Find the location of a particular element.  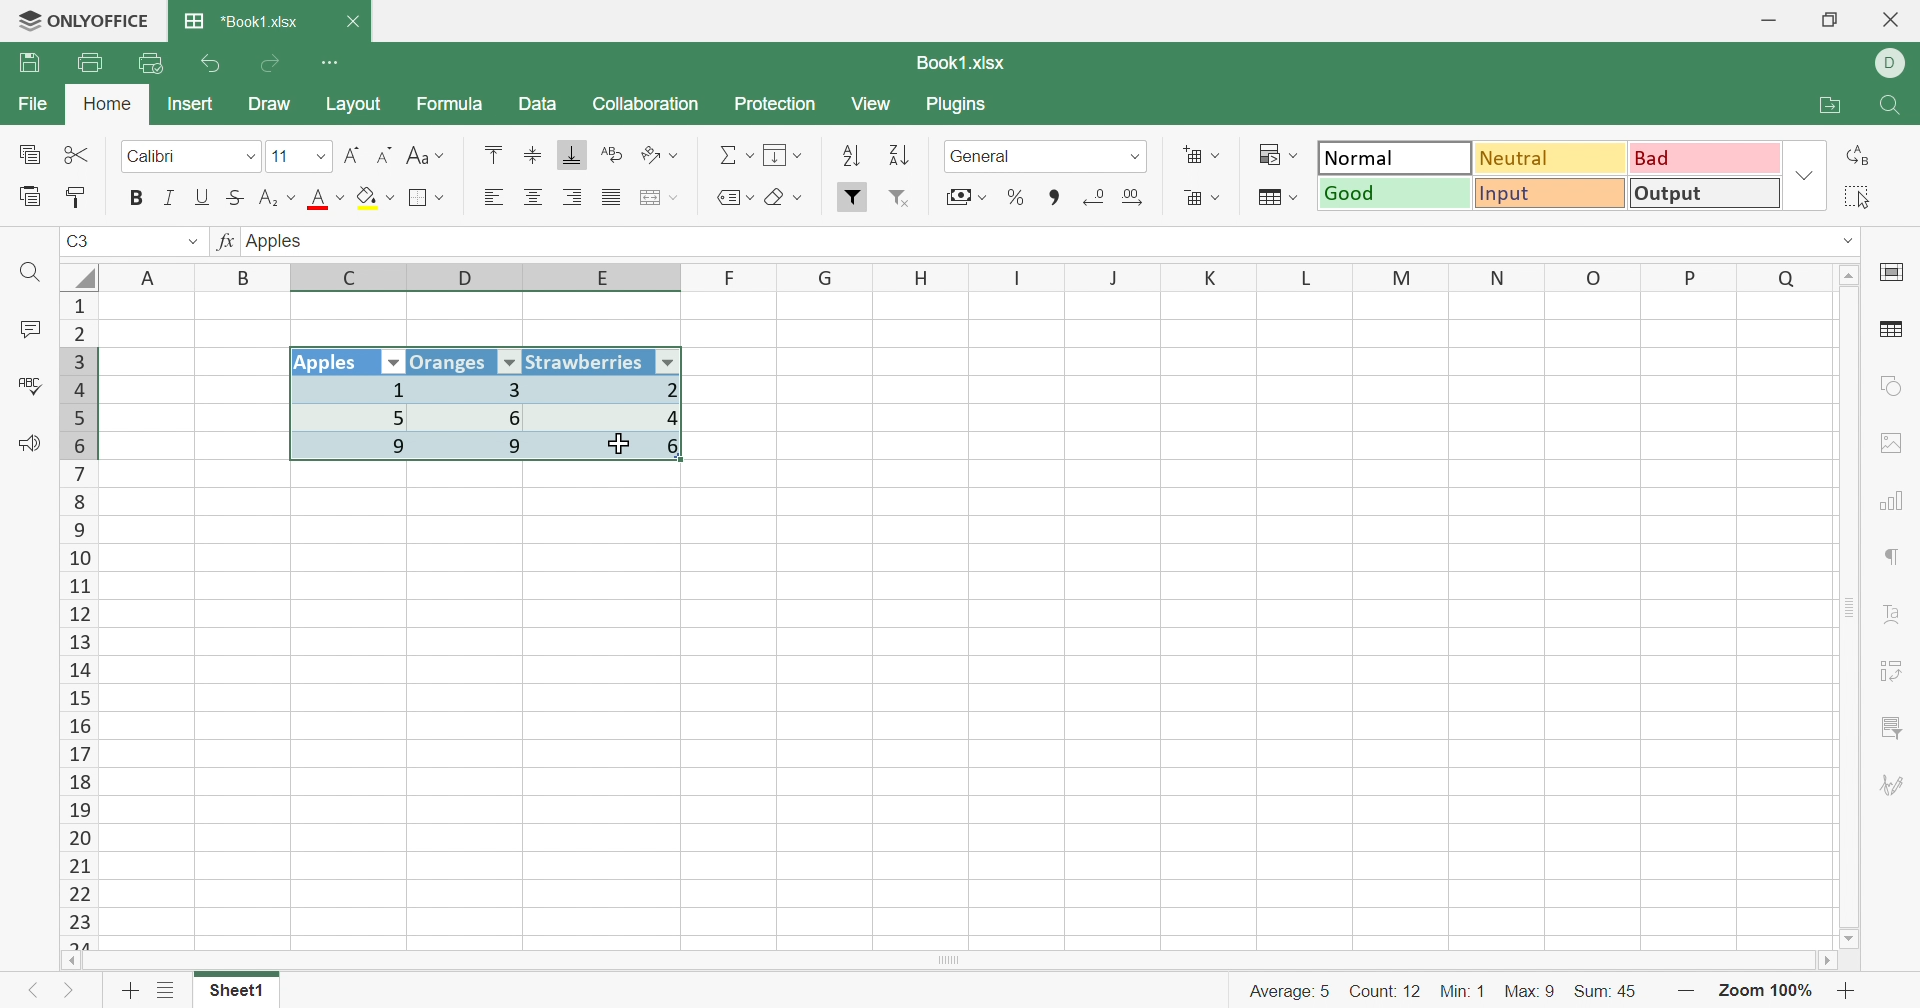

Strikethrough is located at coordinates (239, 197).